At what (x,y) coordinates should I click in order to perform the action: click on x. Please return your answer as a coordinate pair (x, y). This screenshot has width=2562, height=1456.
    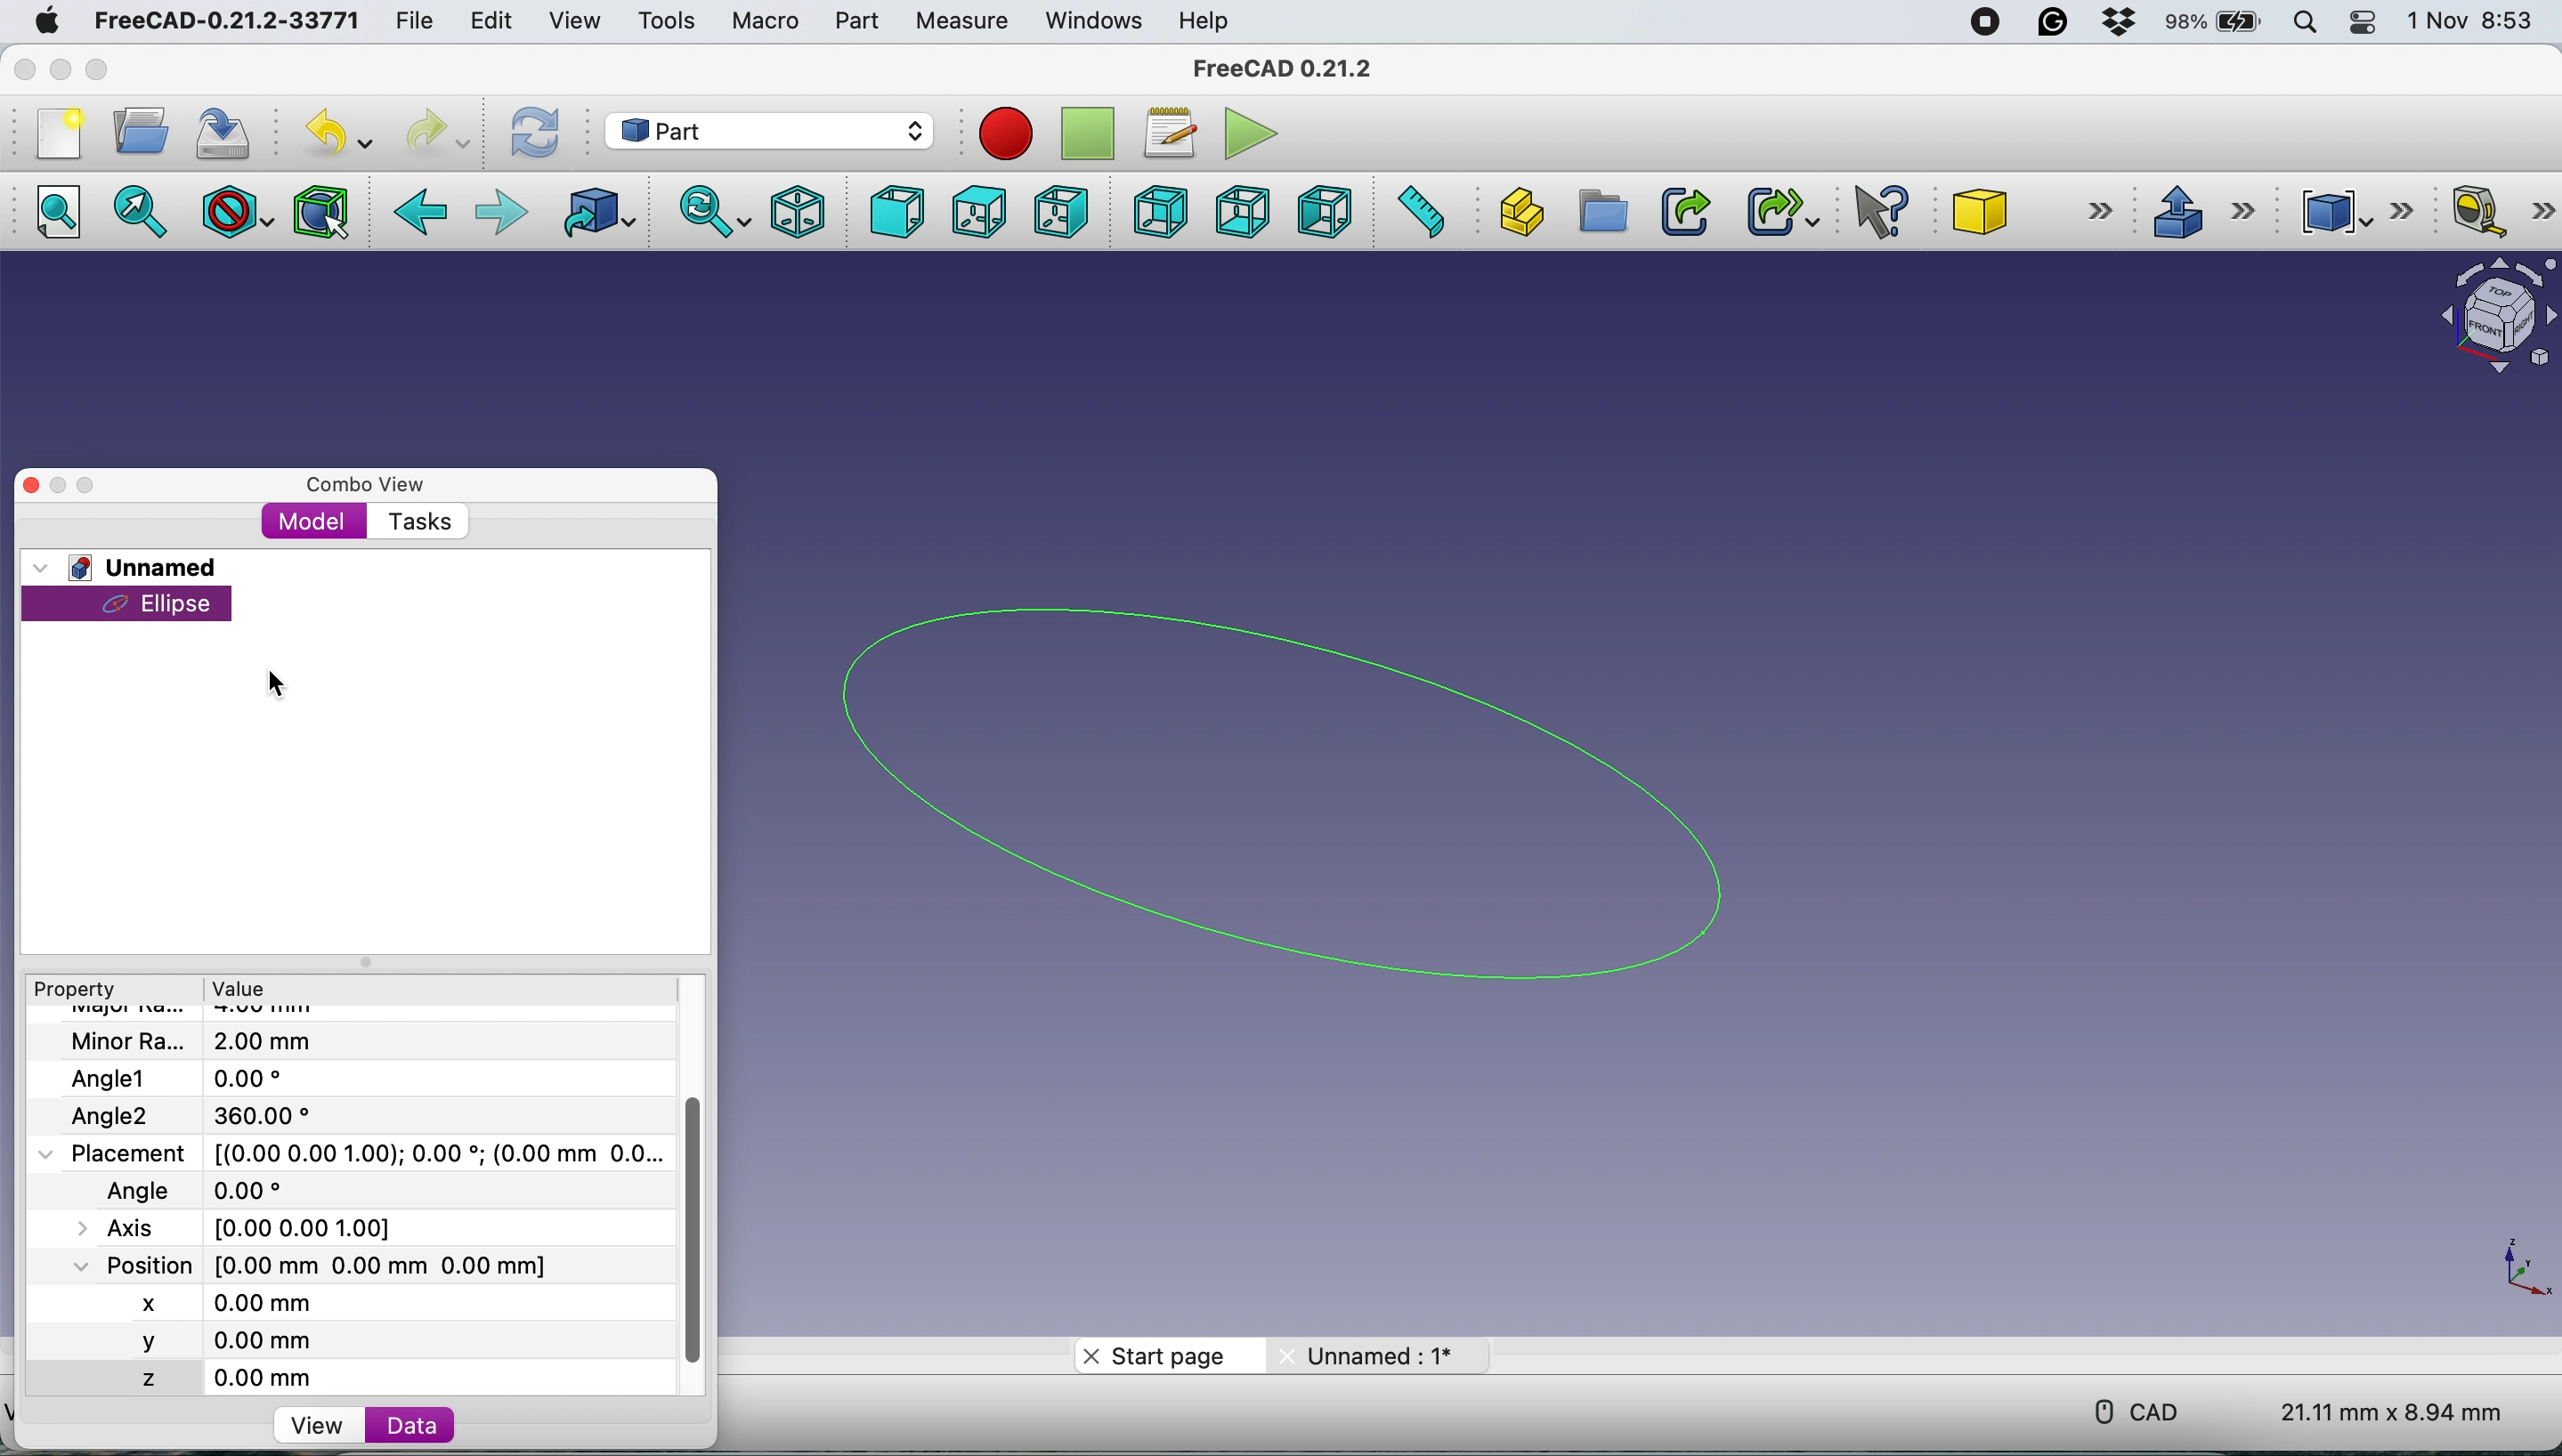
    Looking at the image, I should click on (177, 1300).